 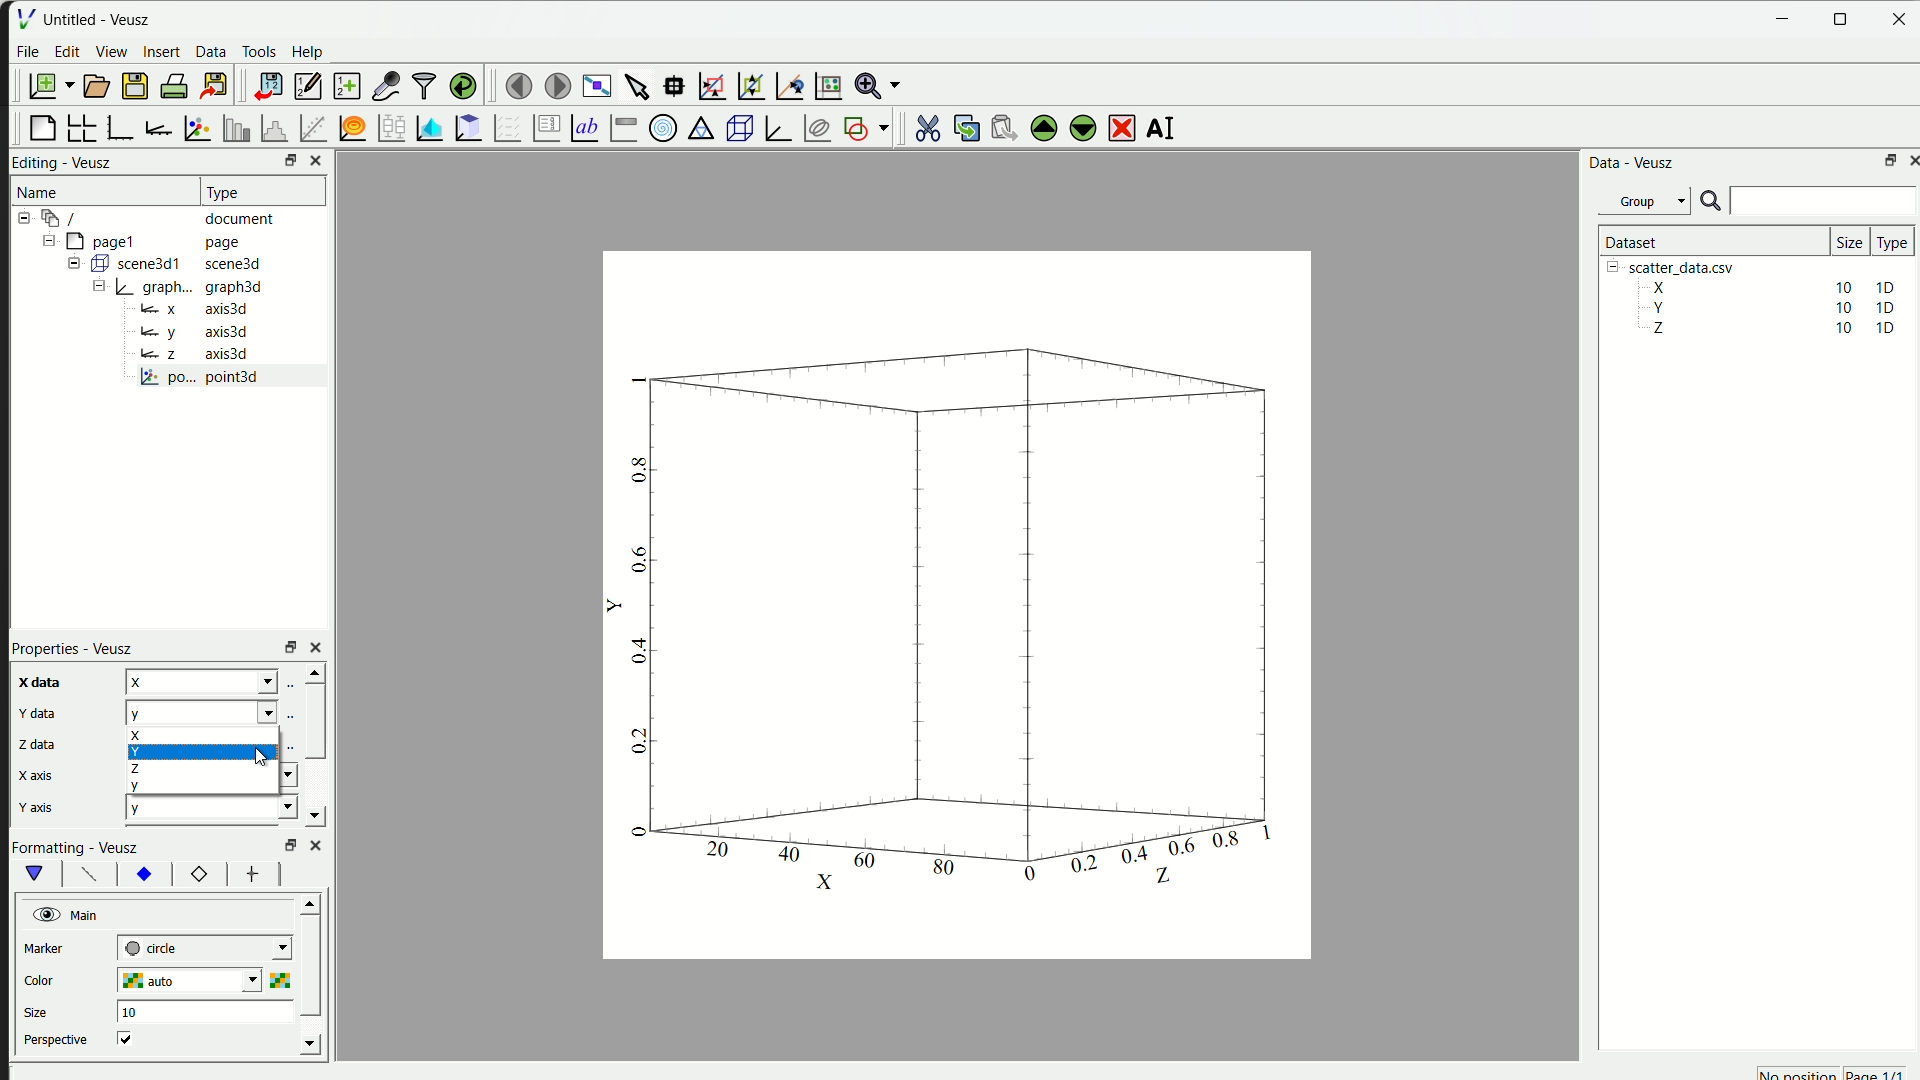 What do you see at coordinates (421, 84) in the screenshot?
I see `filter data` at bounding box center [421, 84].